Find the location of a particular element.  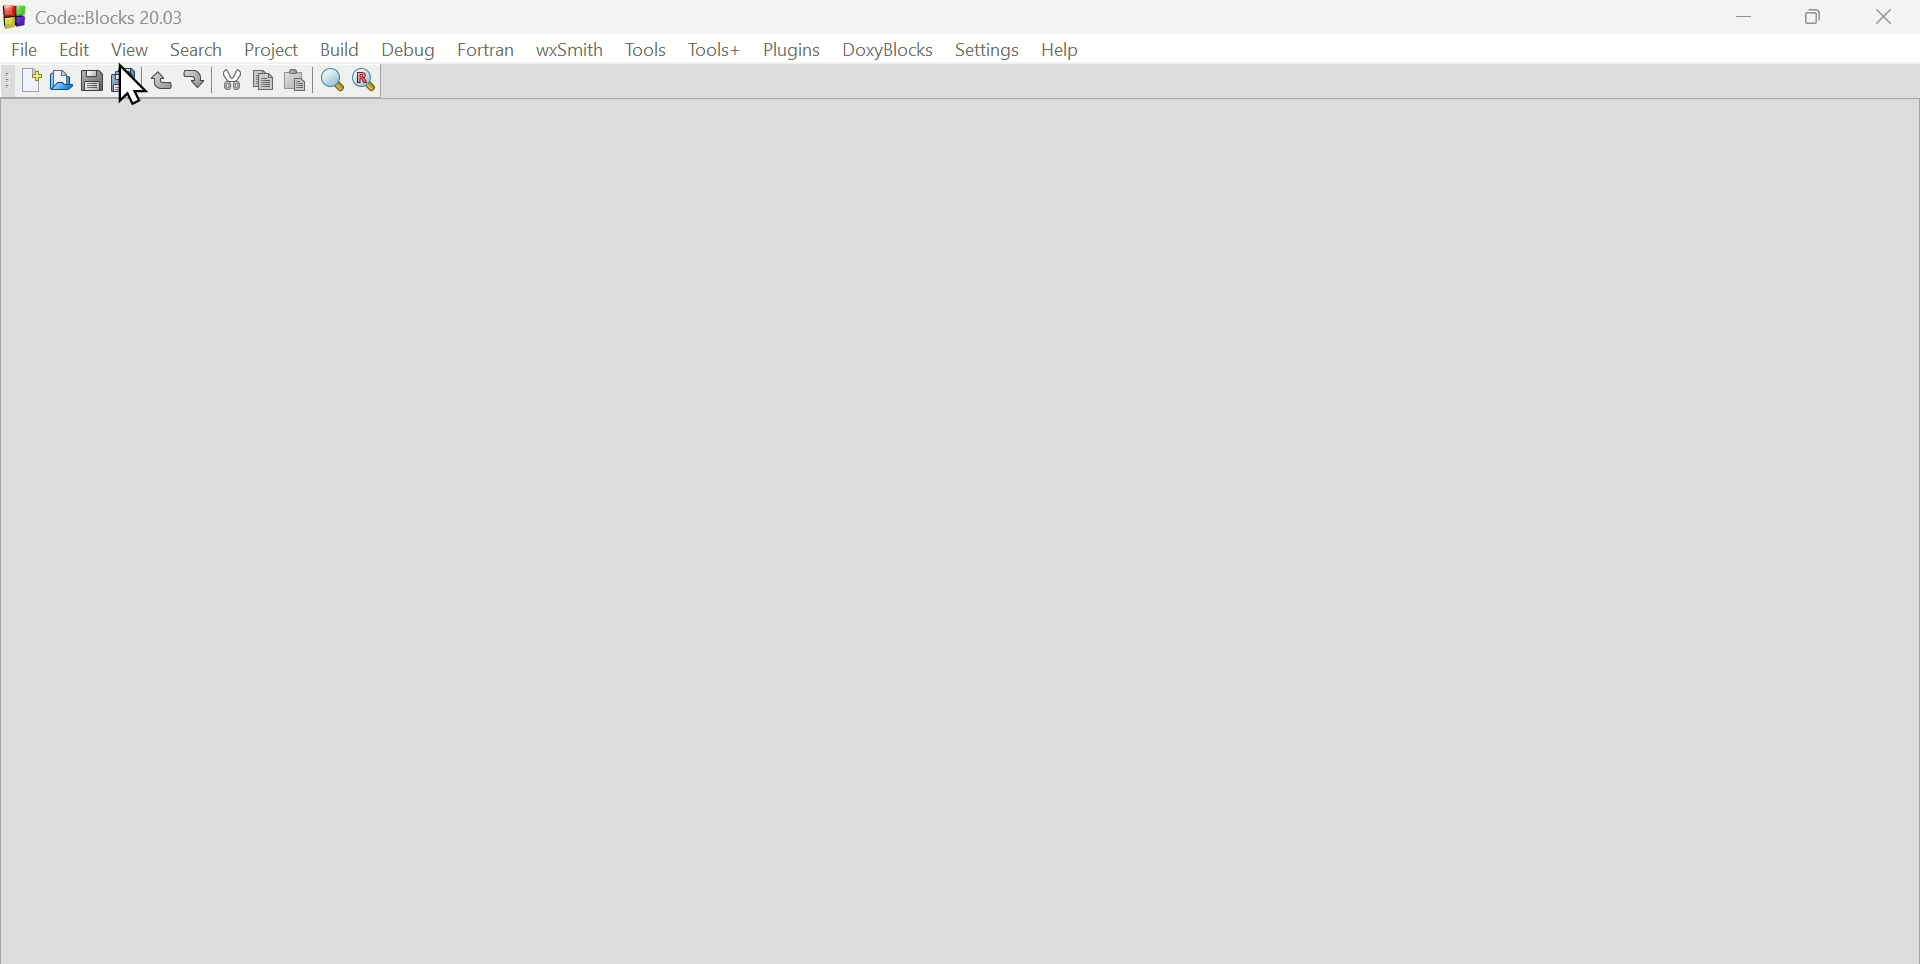

Plugins is located at coordinates (791, 49).